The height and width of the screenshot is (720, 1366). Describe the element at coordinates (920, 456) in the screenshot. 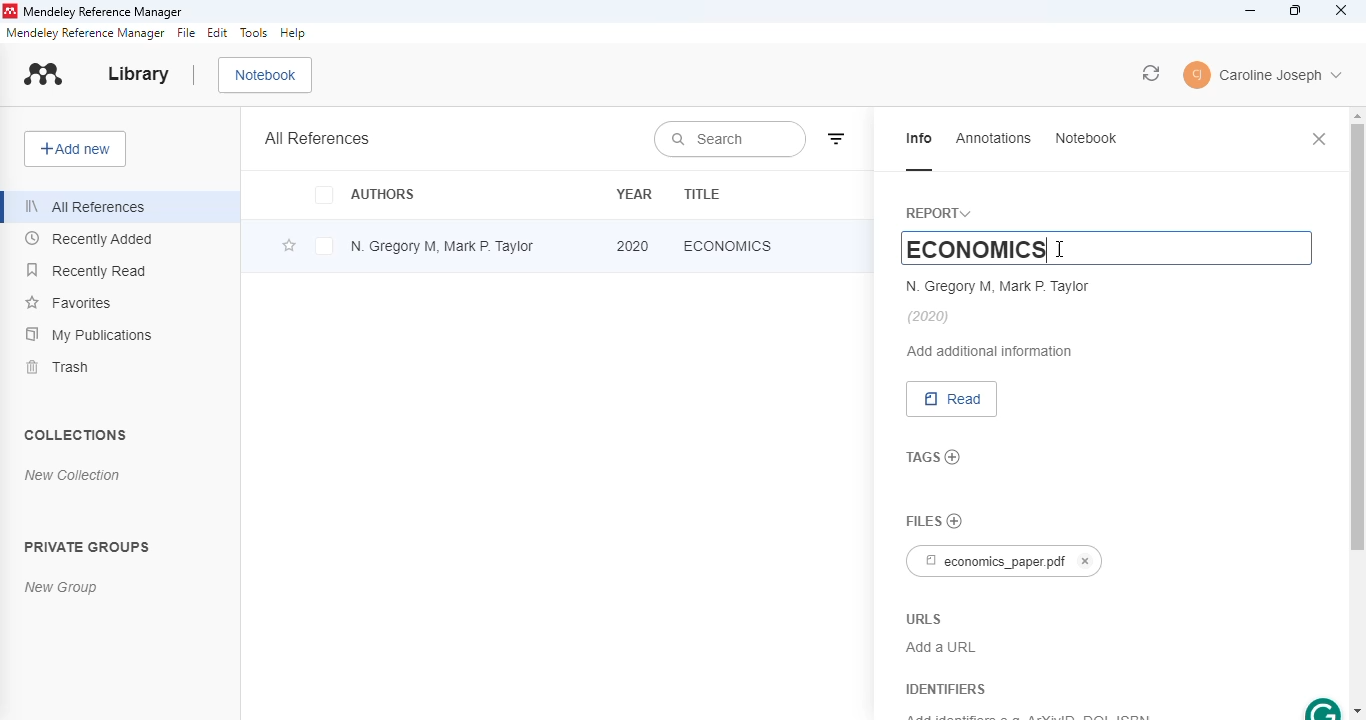

I see `tags` at that location.